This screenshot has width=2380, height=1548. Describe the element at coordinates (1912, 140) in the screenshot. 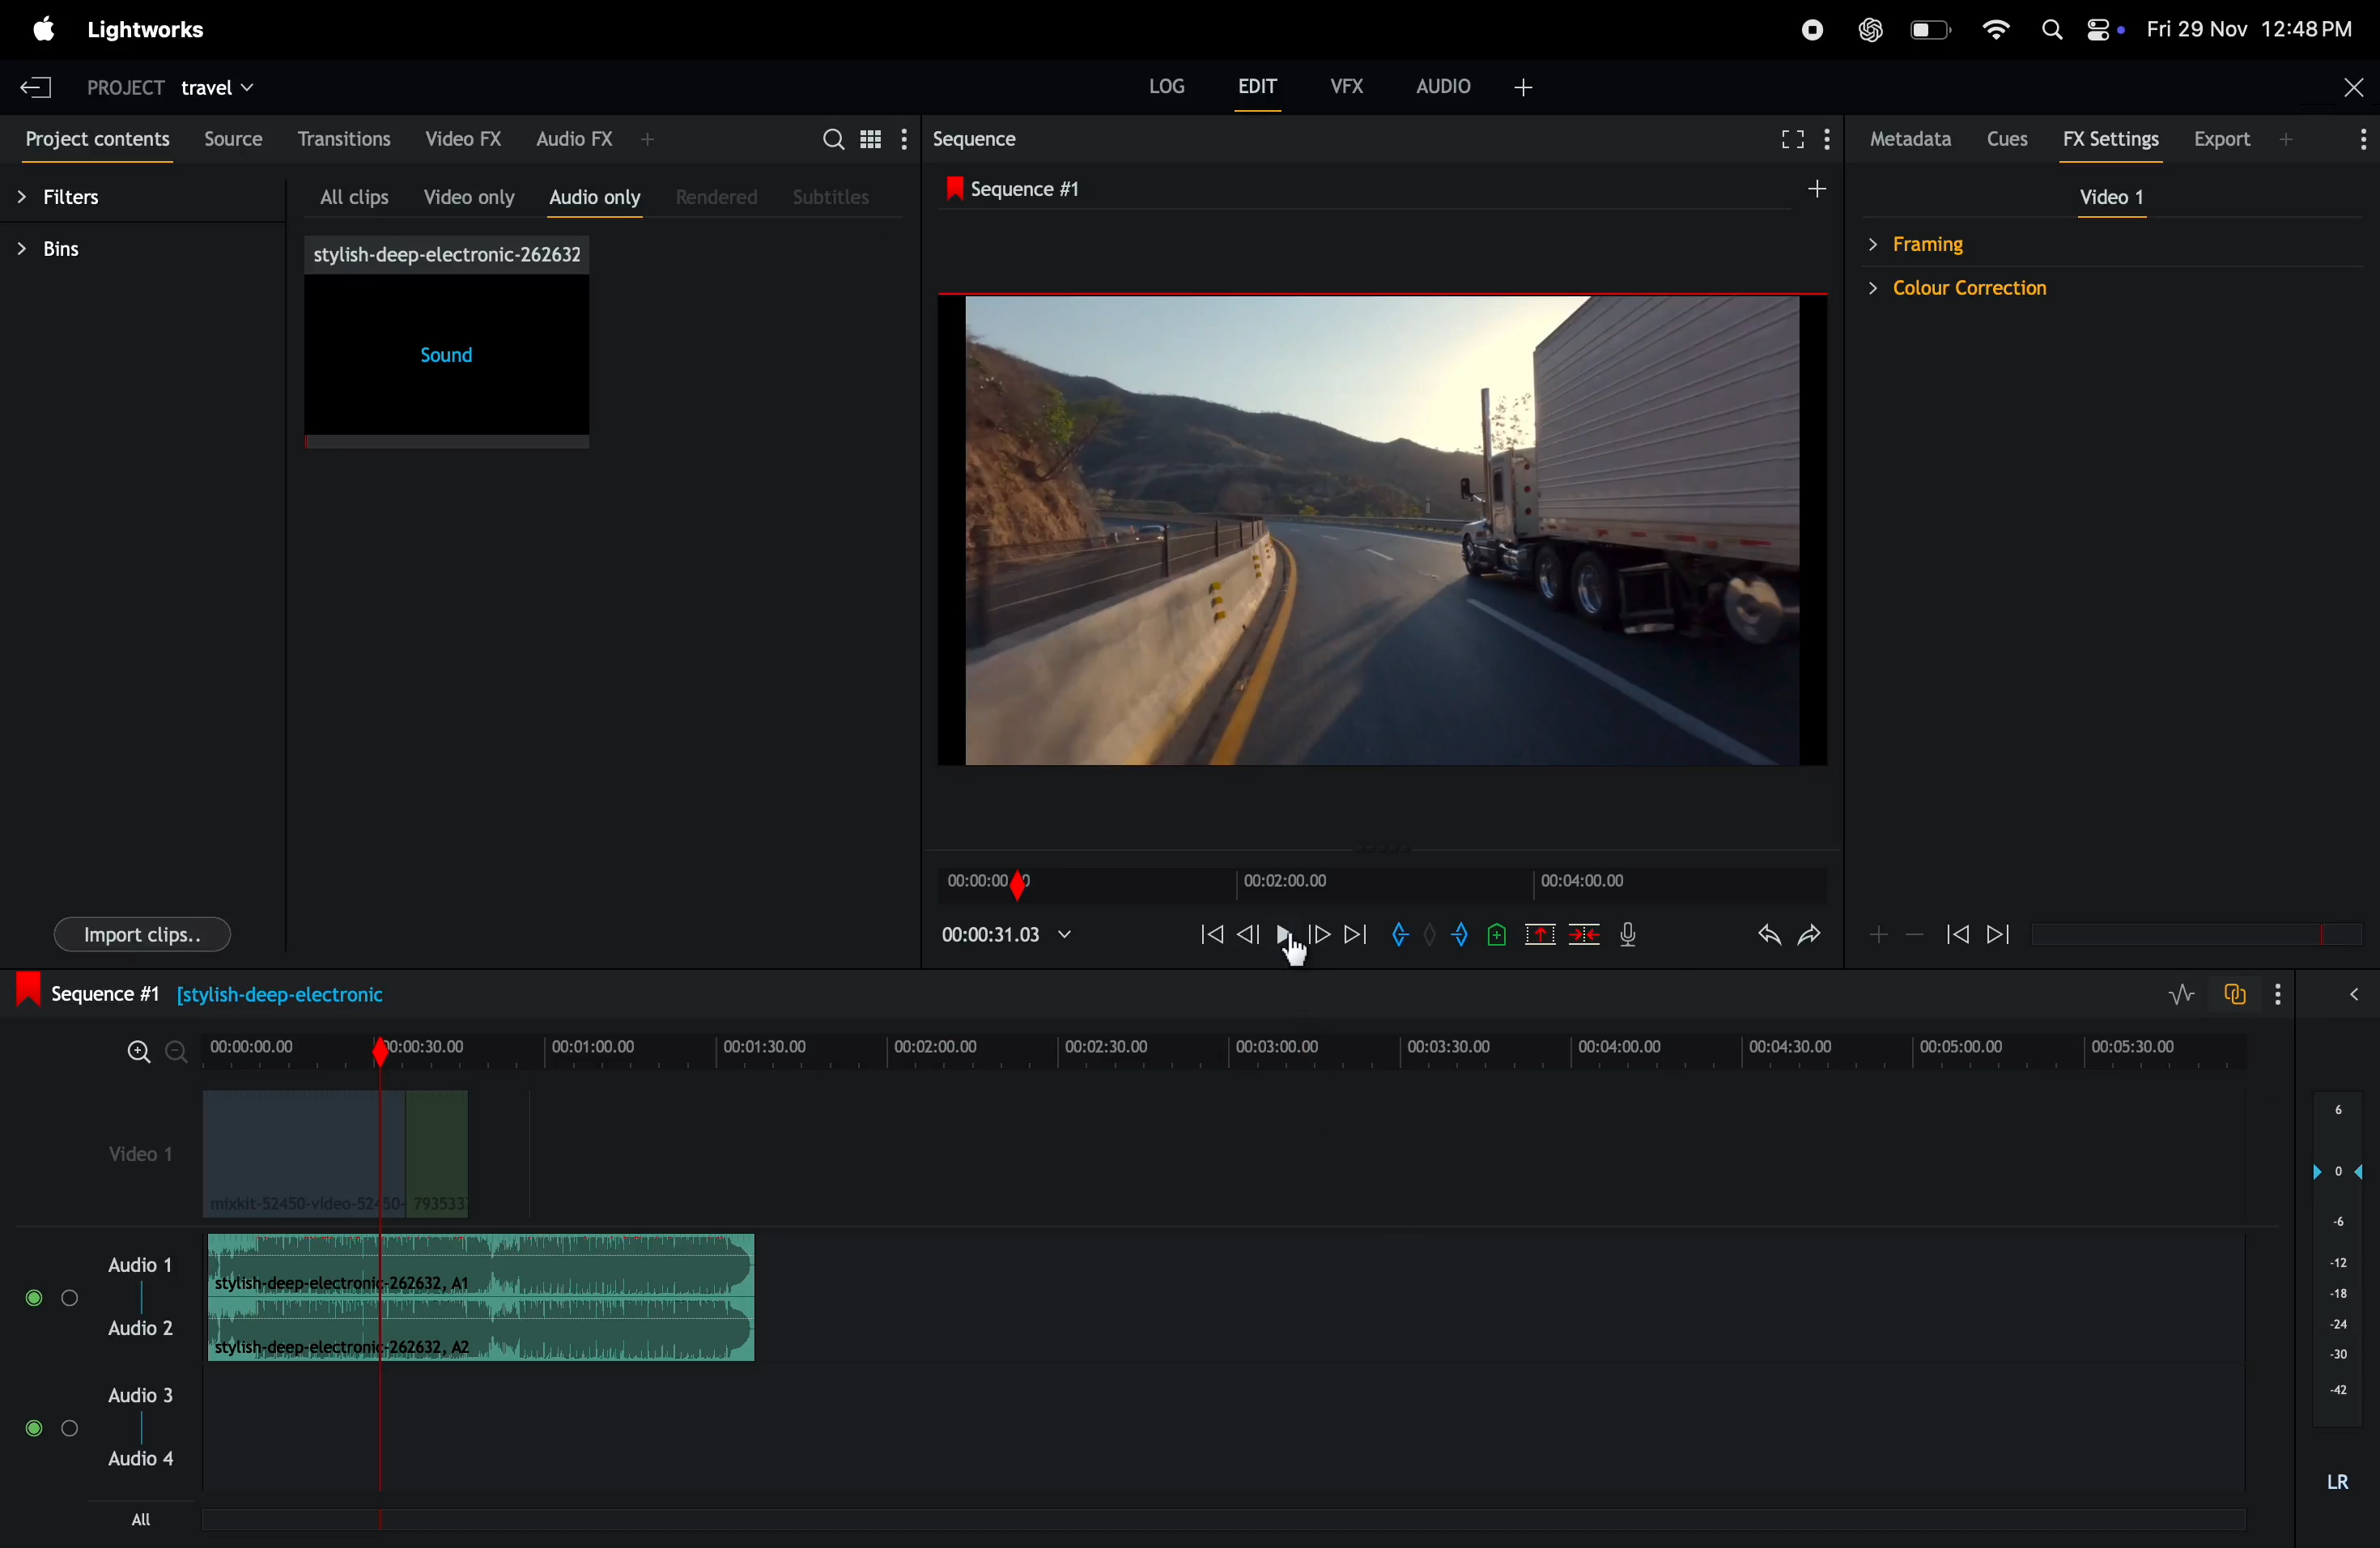

I see `meta data` at that location.